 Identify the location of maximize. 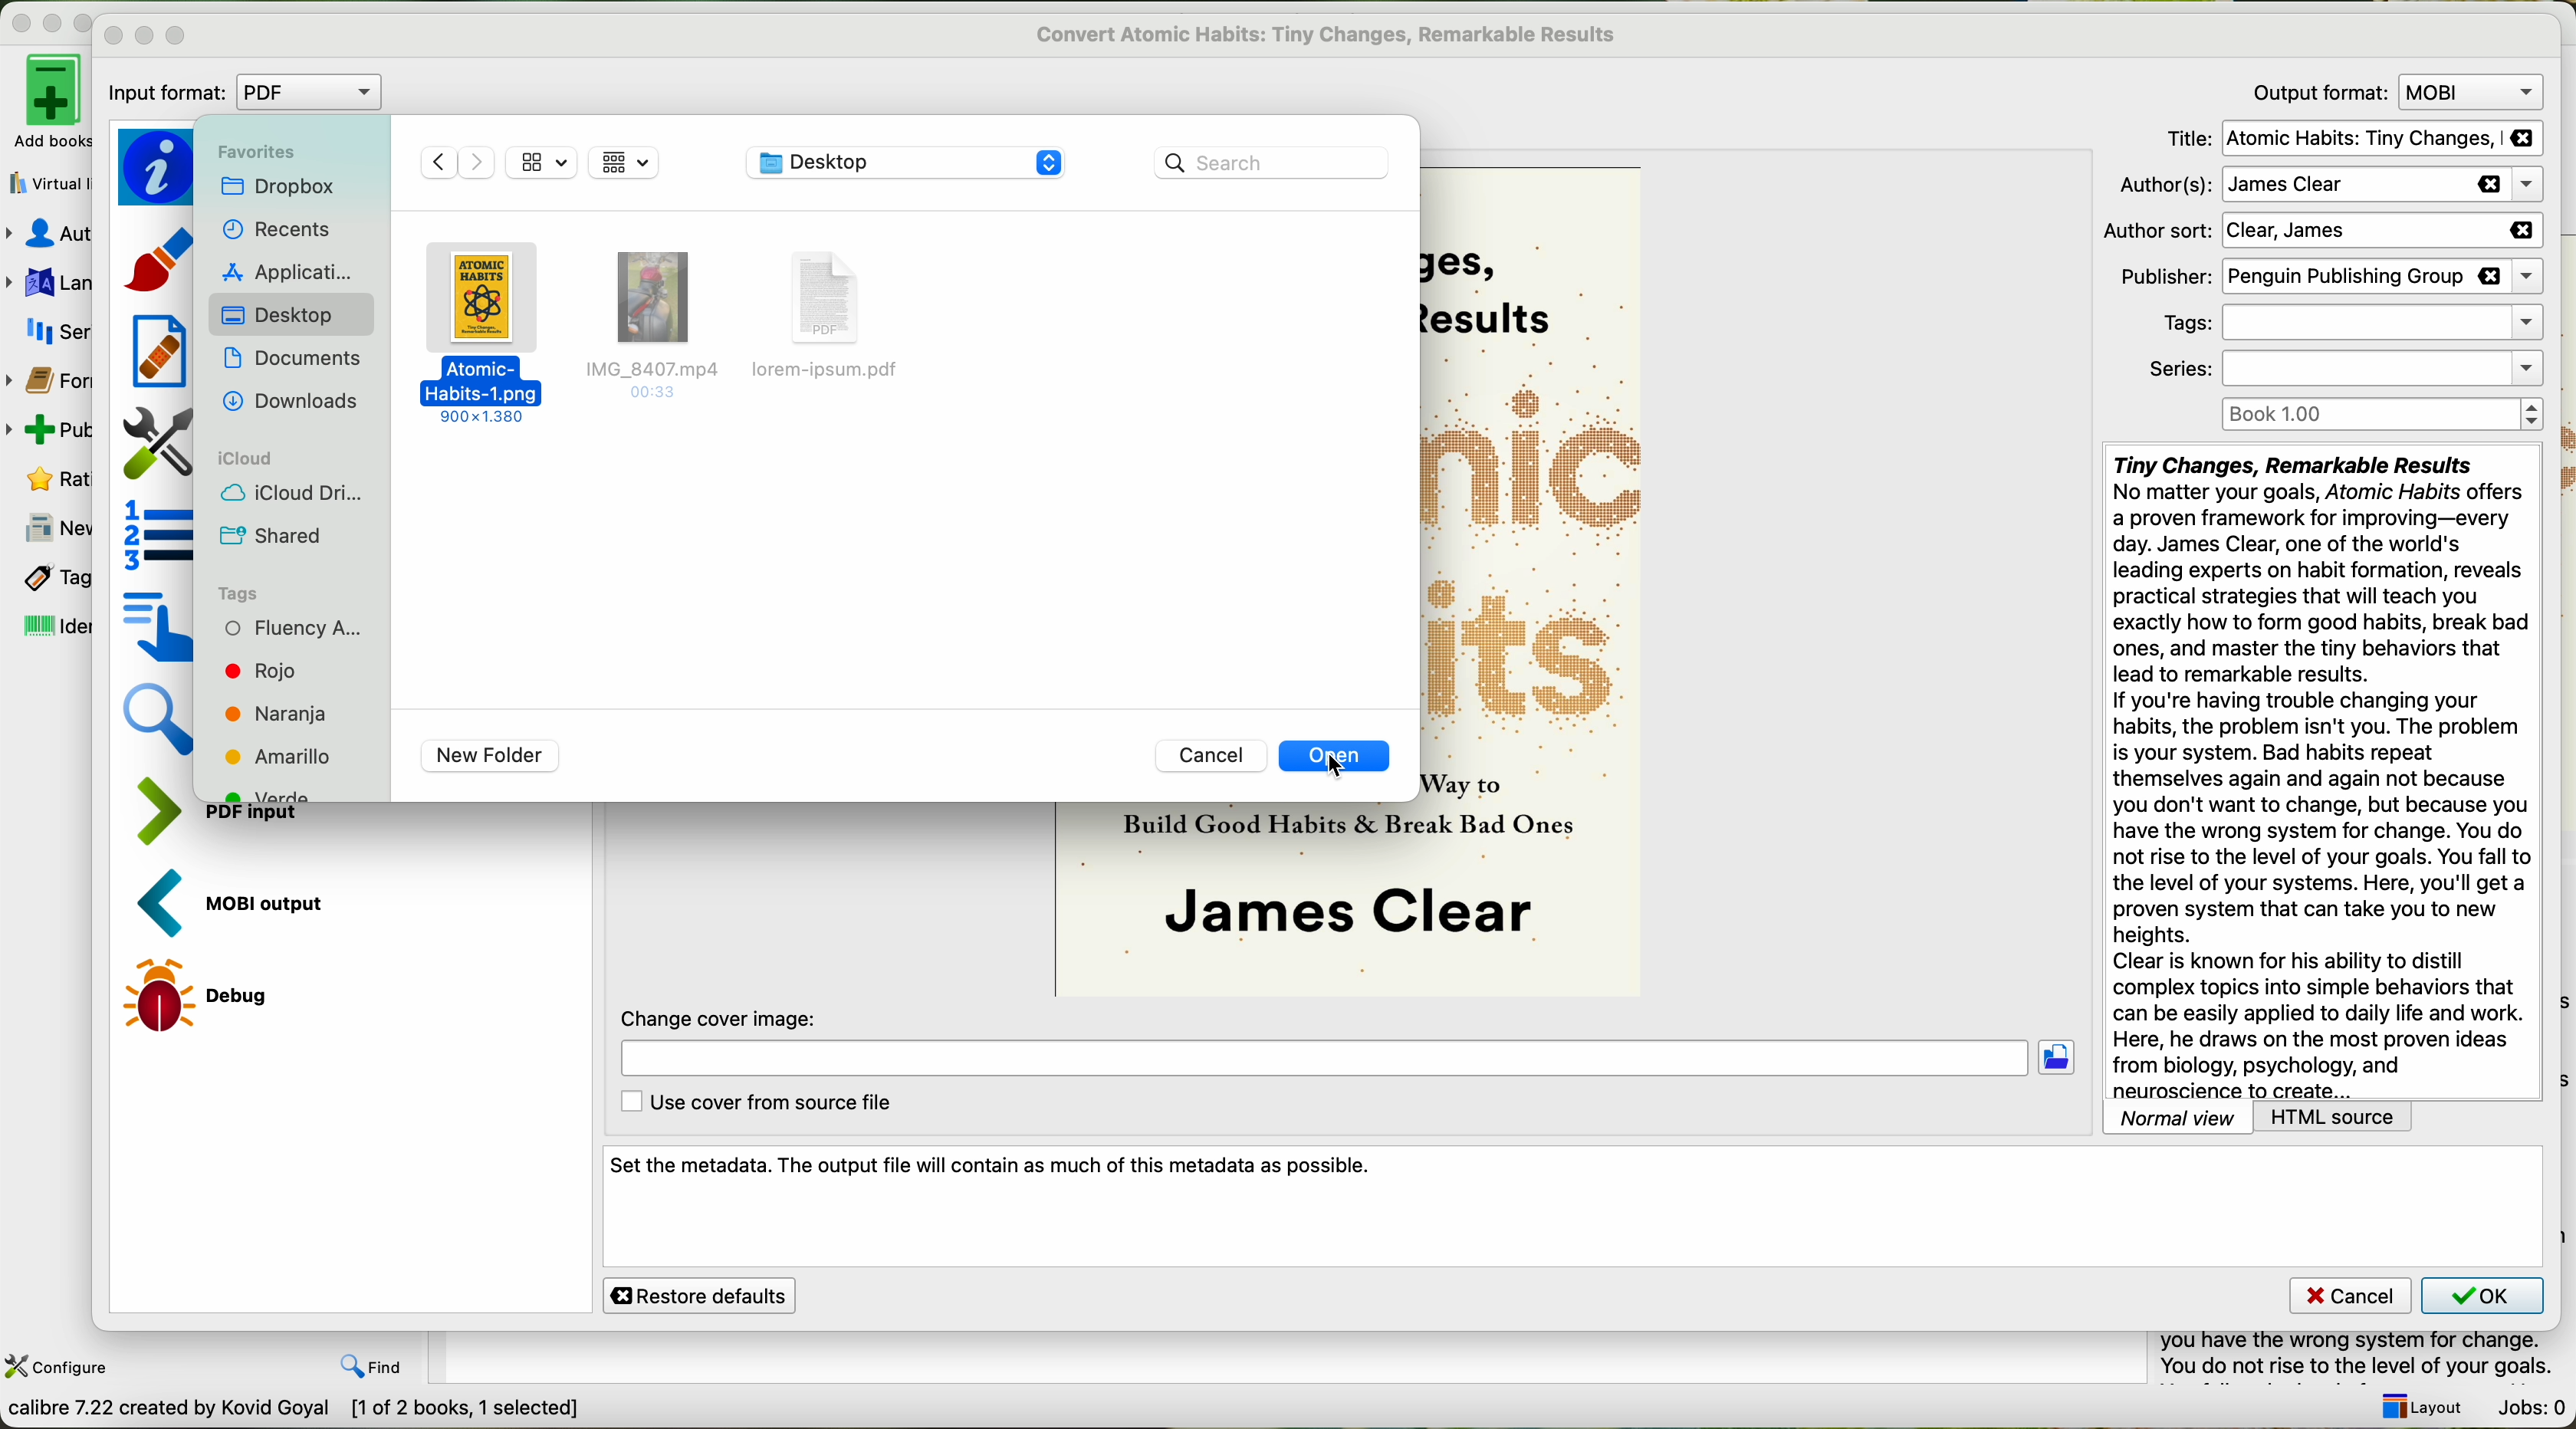
(177, 36).